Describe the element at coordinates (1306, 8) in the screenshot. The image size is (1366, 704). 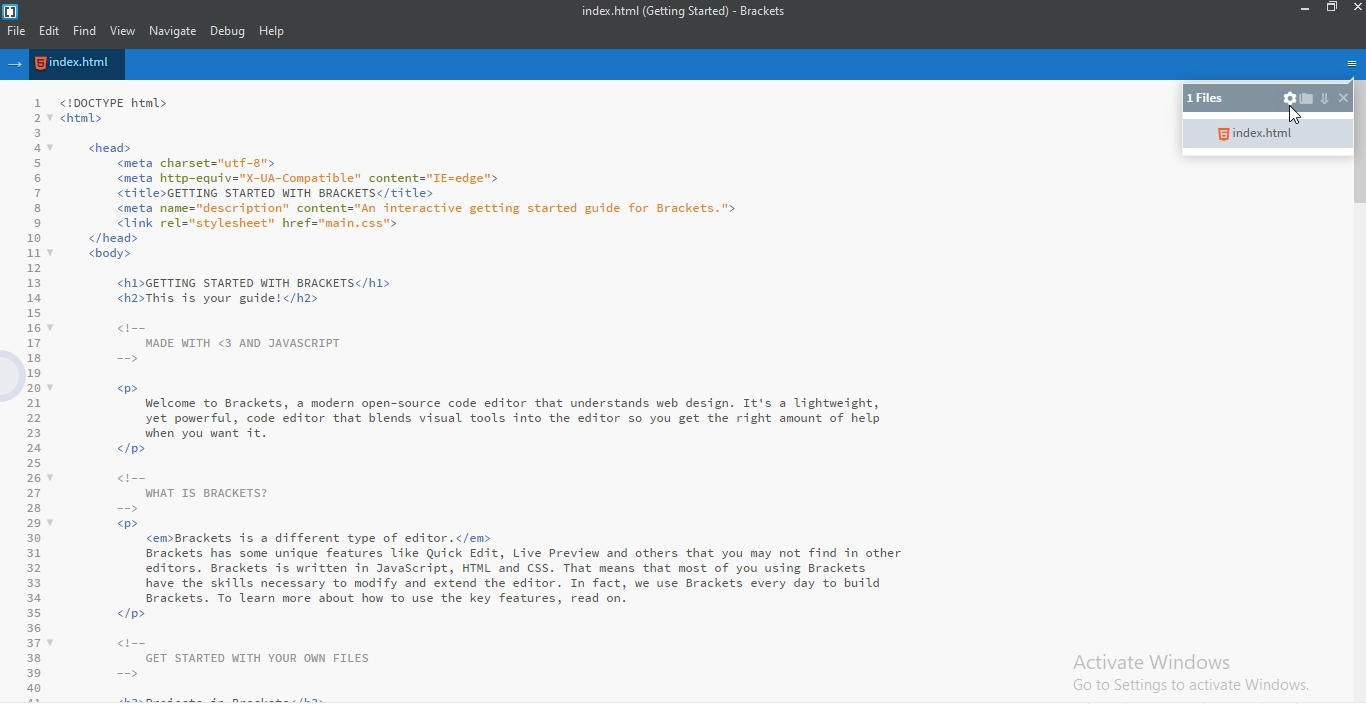
I see `minimize` at that location.